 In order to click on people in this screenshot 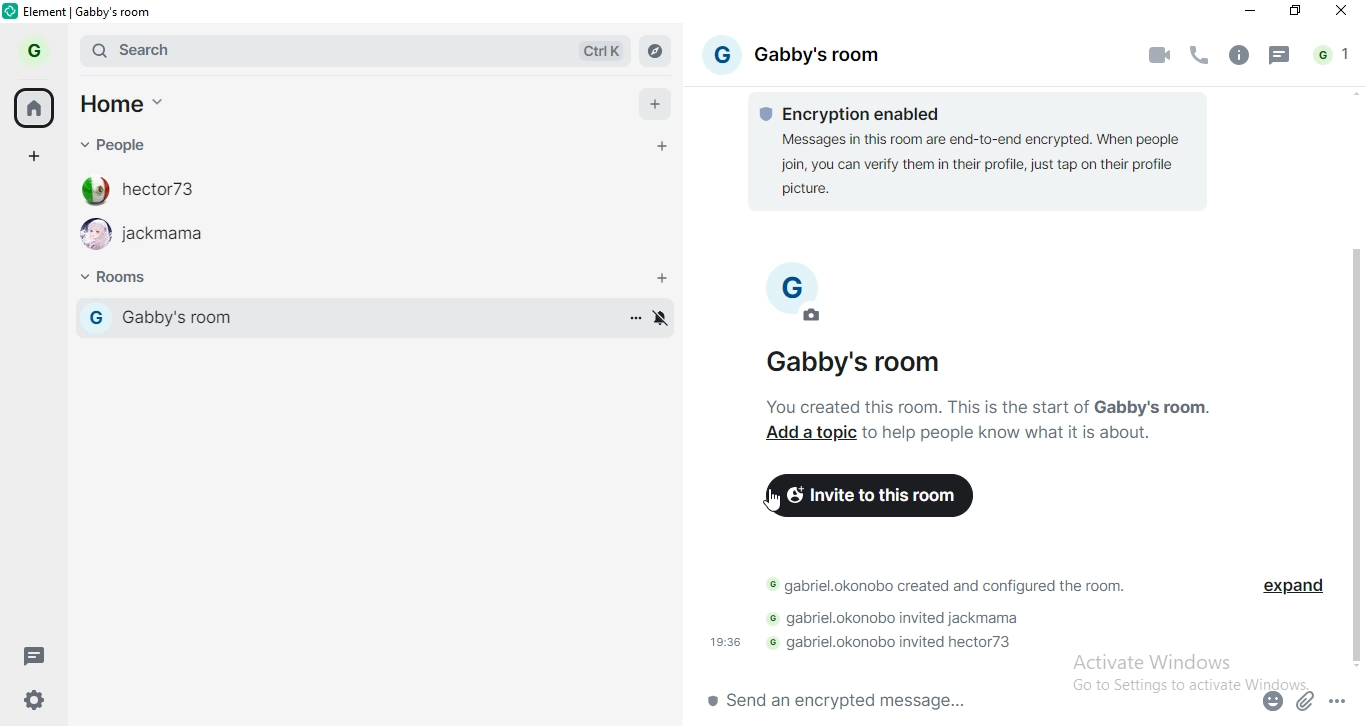, I will do `click(120, 148)`.